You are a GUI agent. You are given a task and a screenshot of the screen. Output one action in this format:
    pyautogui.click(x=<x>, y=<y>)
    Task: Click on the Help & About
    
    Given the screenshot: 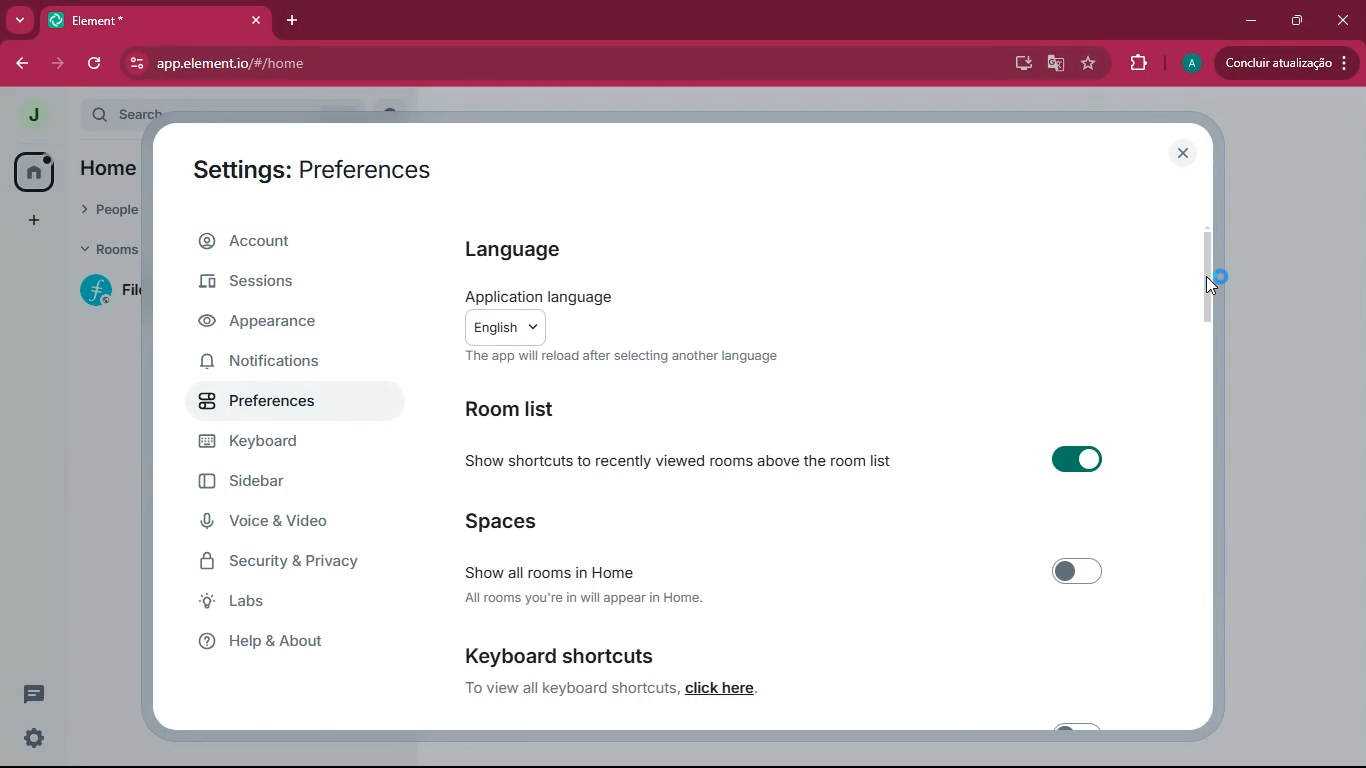 What is the action you would take?
    pyautogui.click(x=288, y=640)
    